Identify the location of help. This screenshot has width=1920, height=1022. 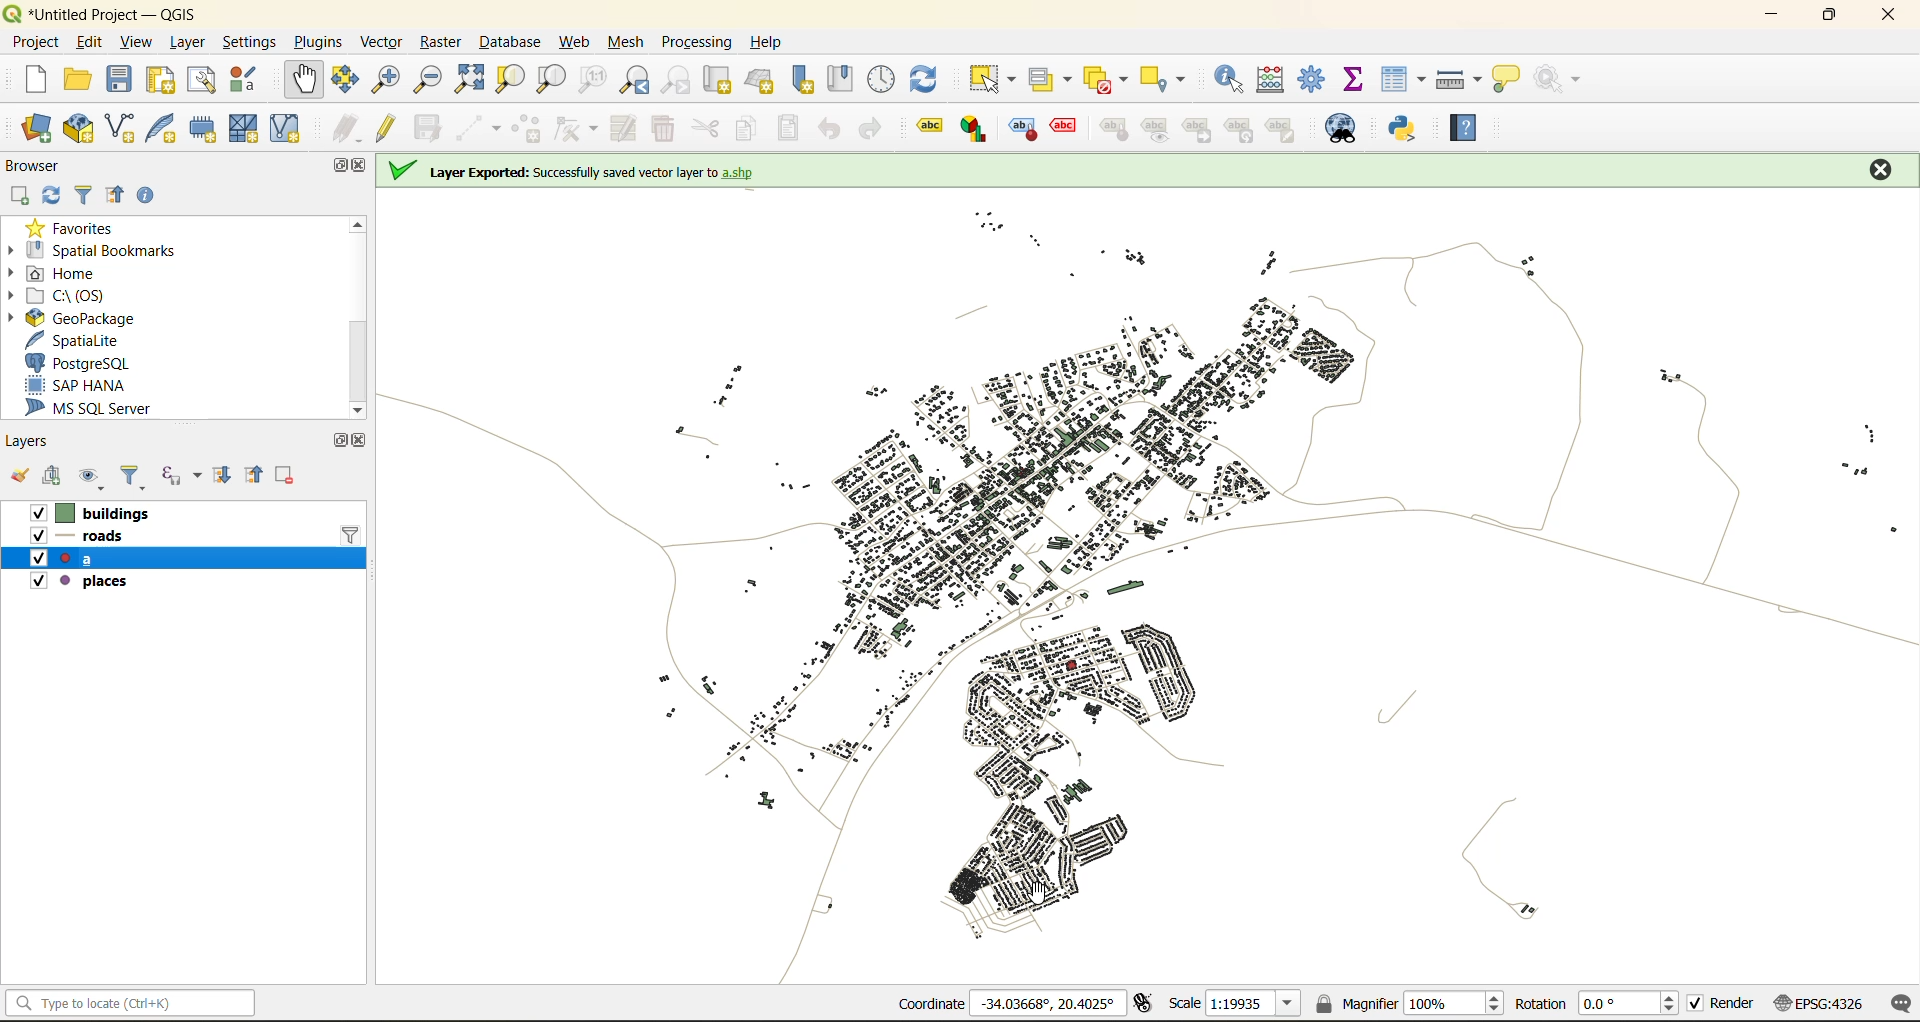
(1469, 123).